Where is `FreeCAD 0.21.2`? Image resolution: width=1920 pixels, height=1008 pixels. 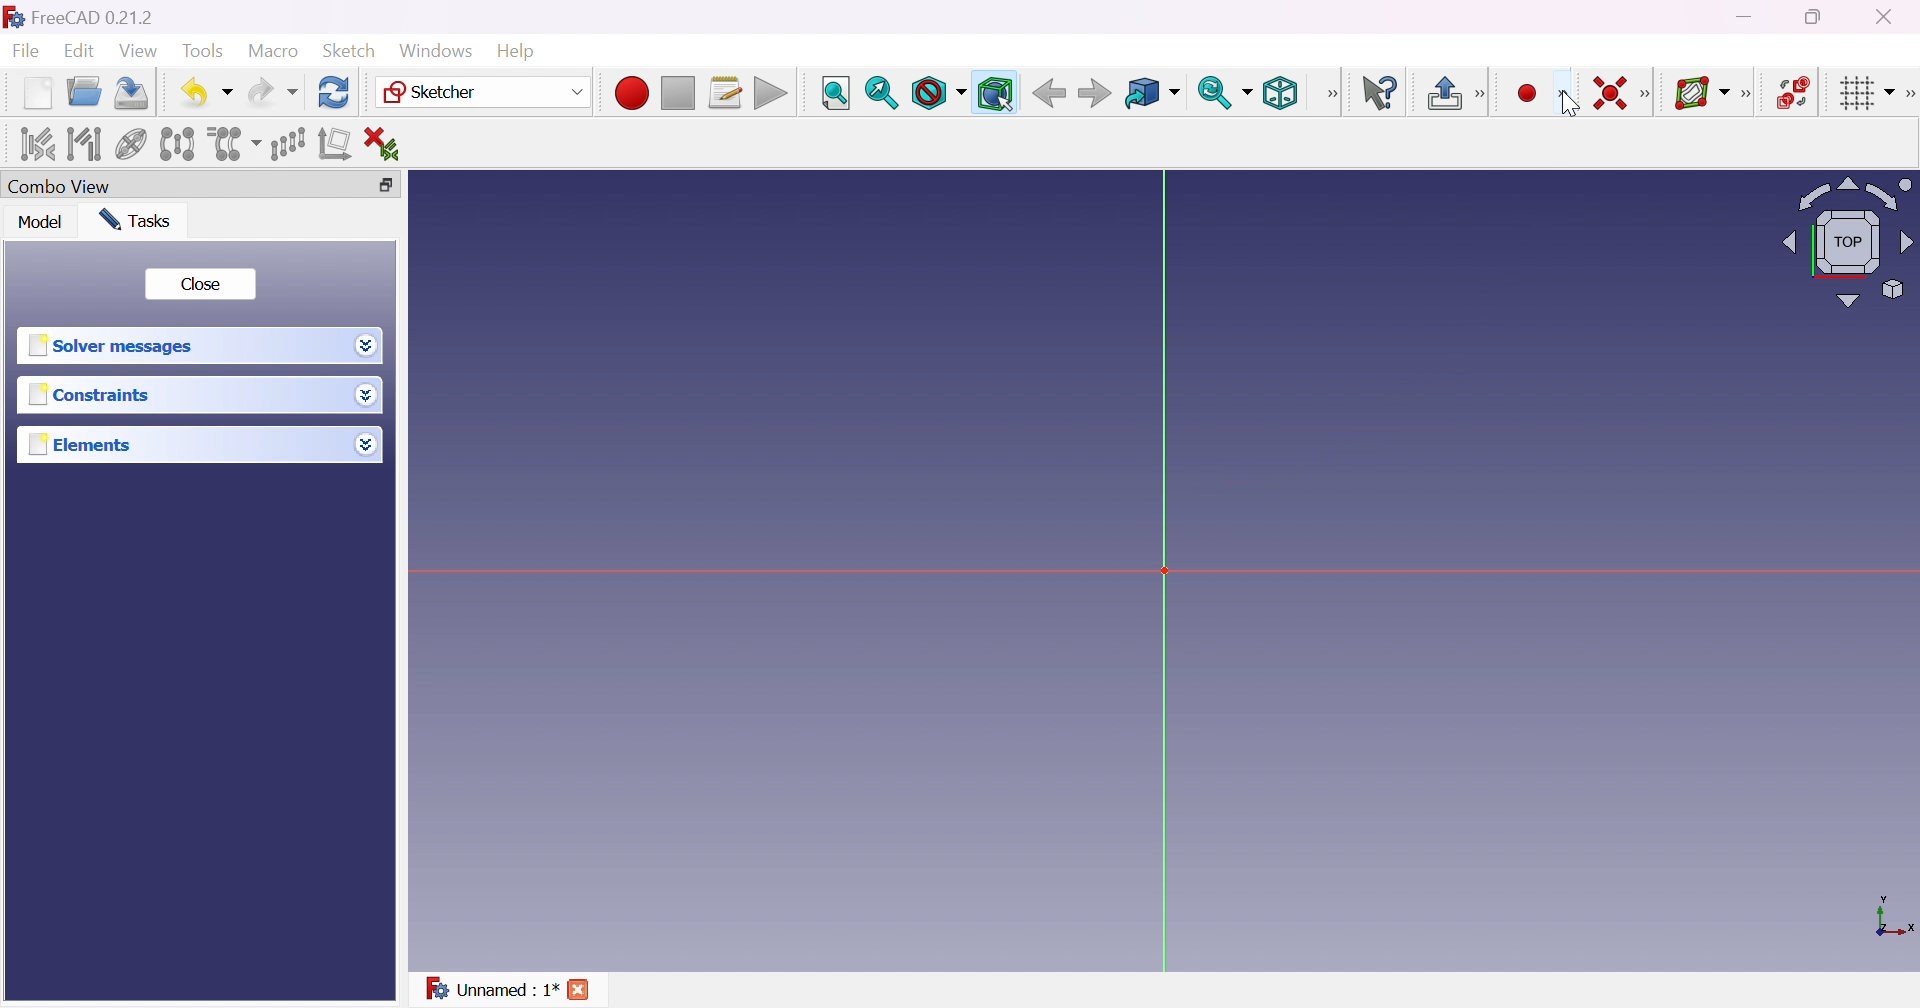
FreeCAD 0.21.2 is located at coordinates (94, 16).